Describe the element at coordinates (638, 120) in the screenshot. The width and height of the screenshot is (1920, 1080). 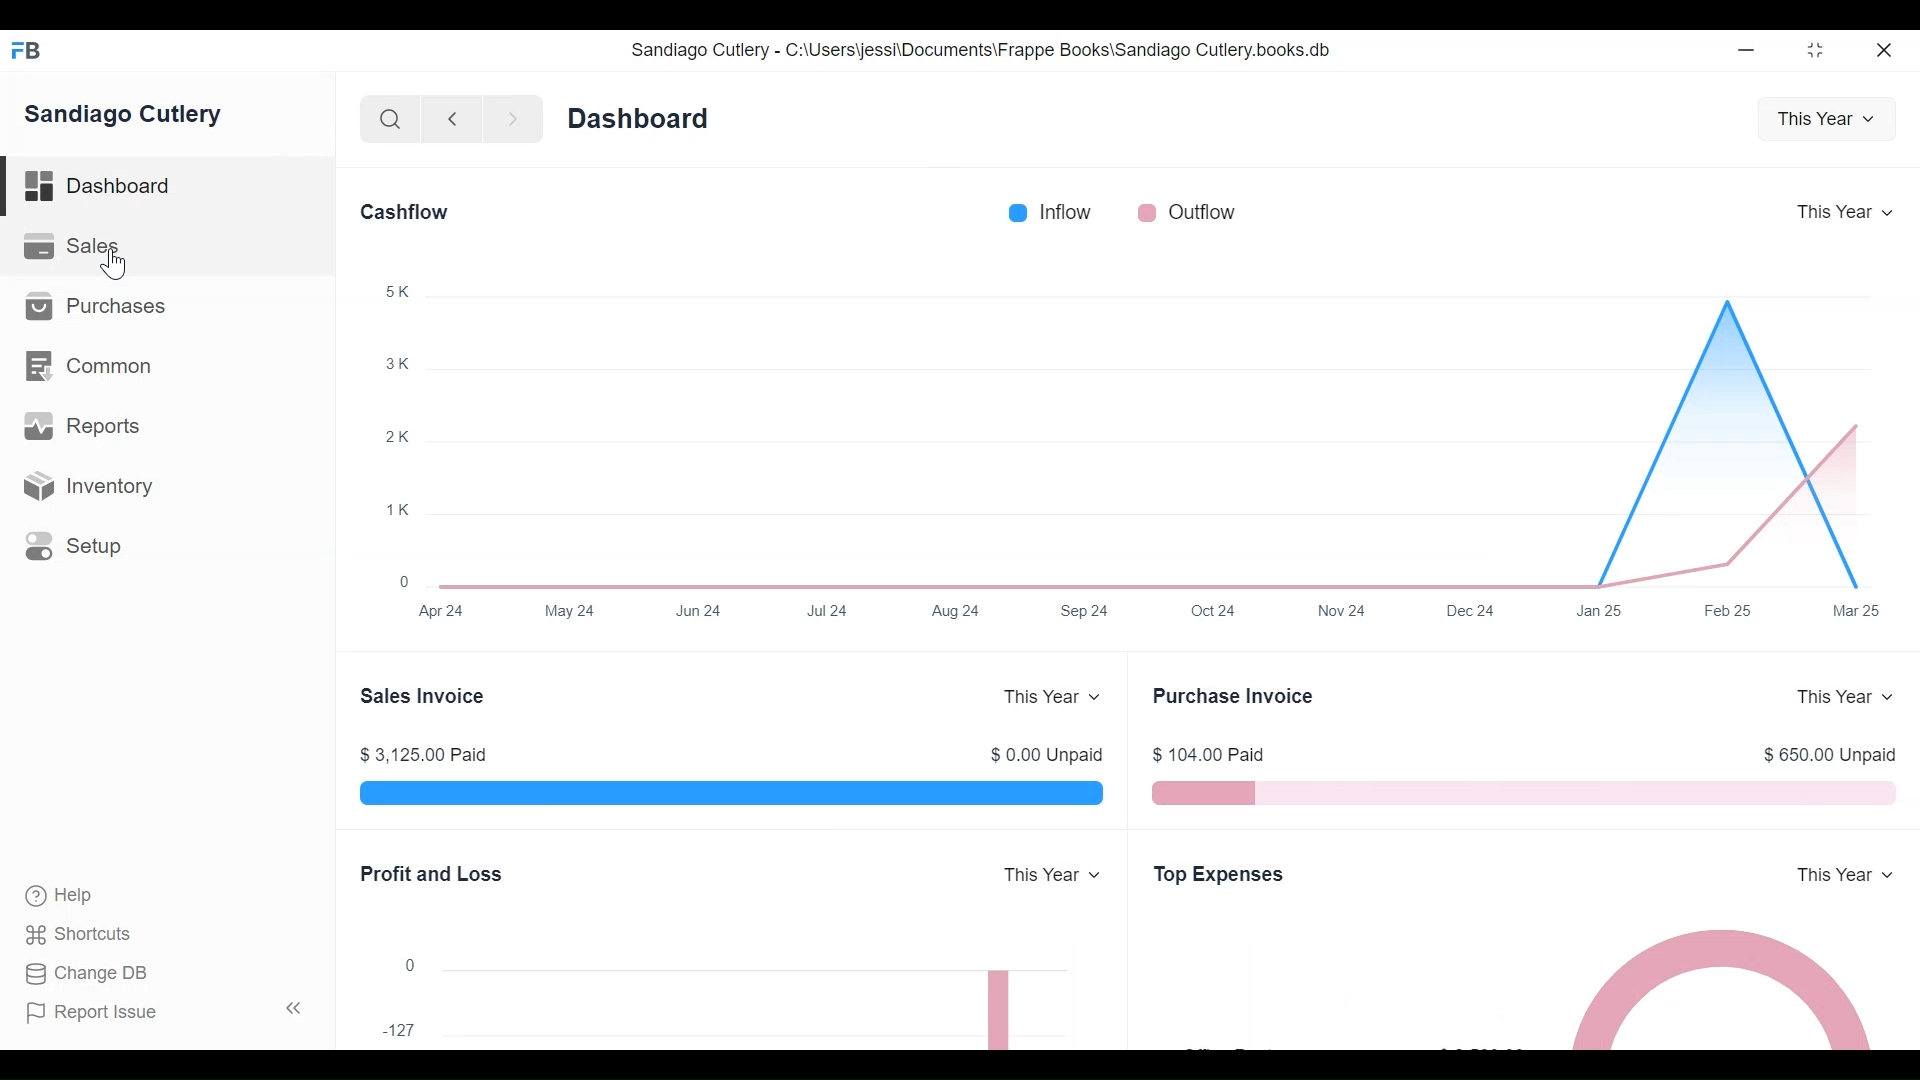
I see `Dashboard` at that location.